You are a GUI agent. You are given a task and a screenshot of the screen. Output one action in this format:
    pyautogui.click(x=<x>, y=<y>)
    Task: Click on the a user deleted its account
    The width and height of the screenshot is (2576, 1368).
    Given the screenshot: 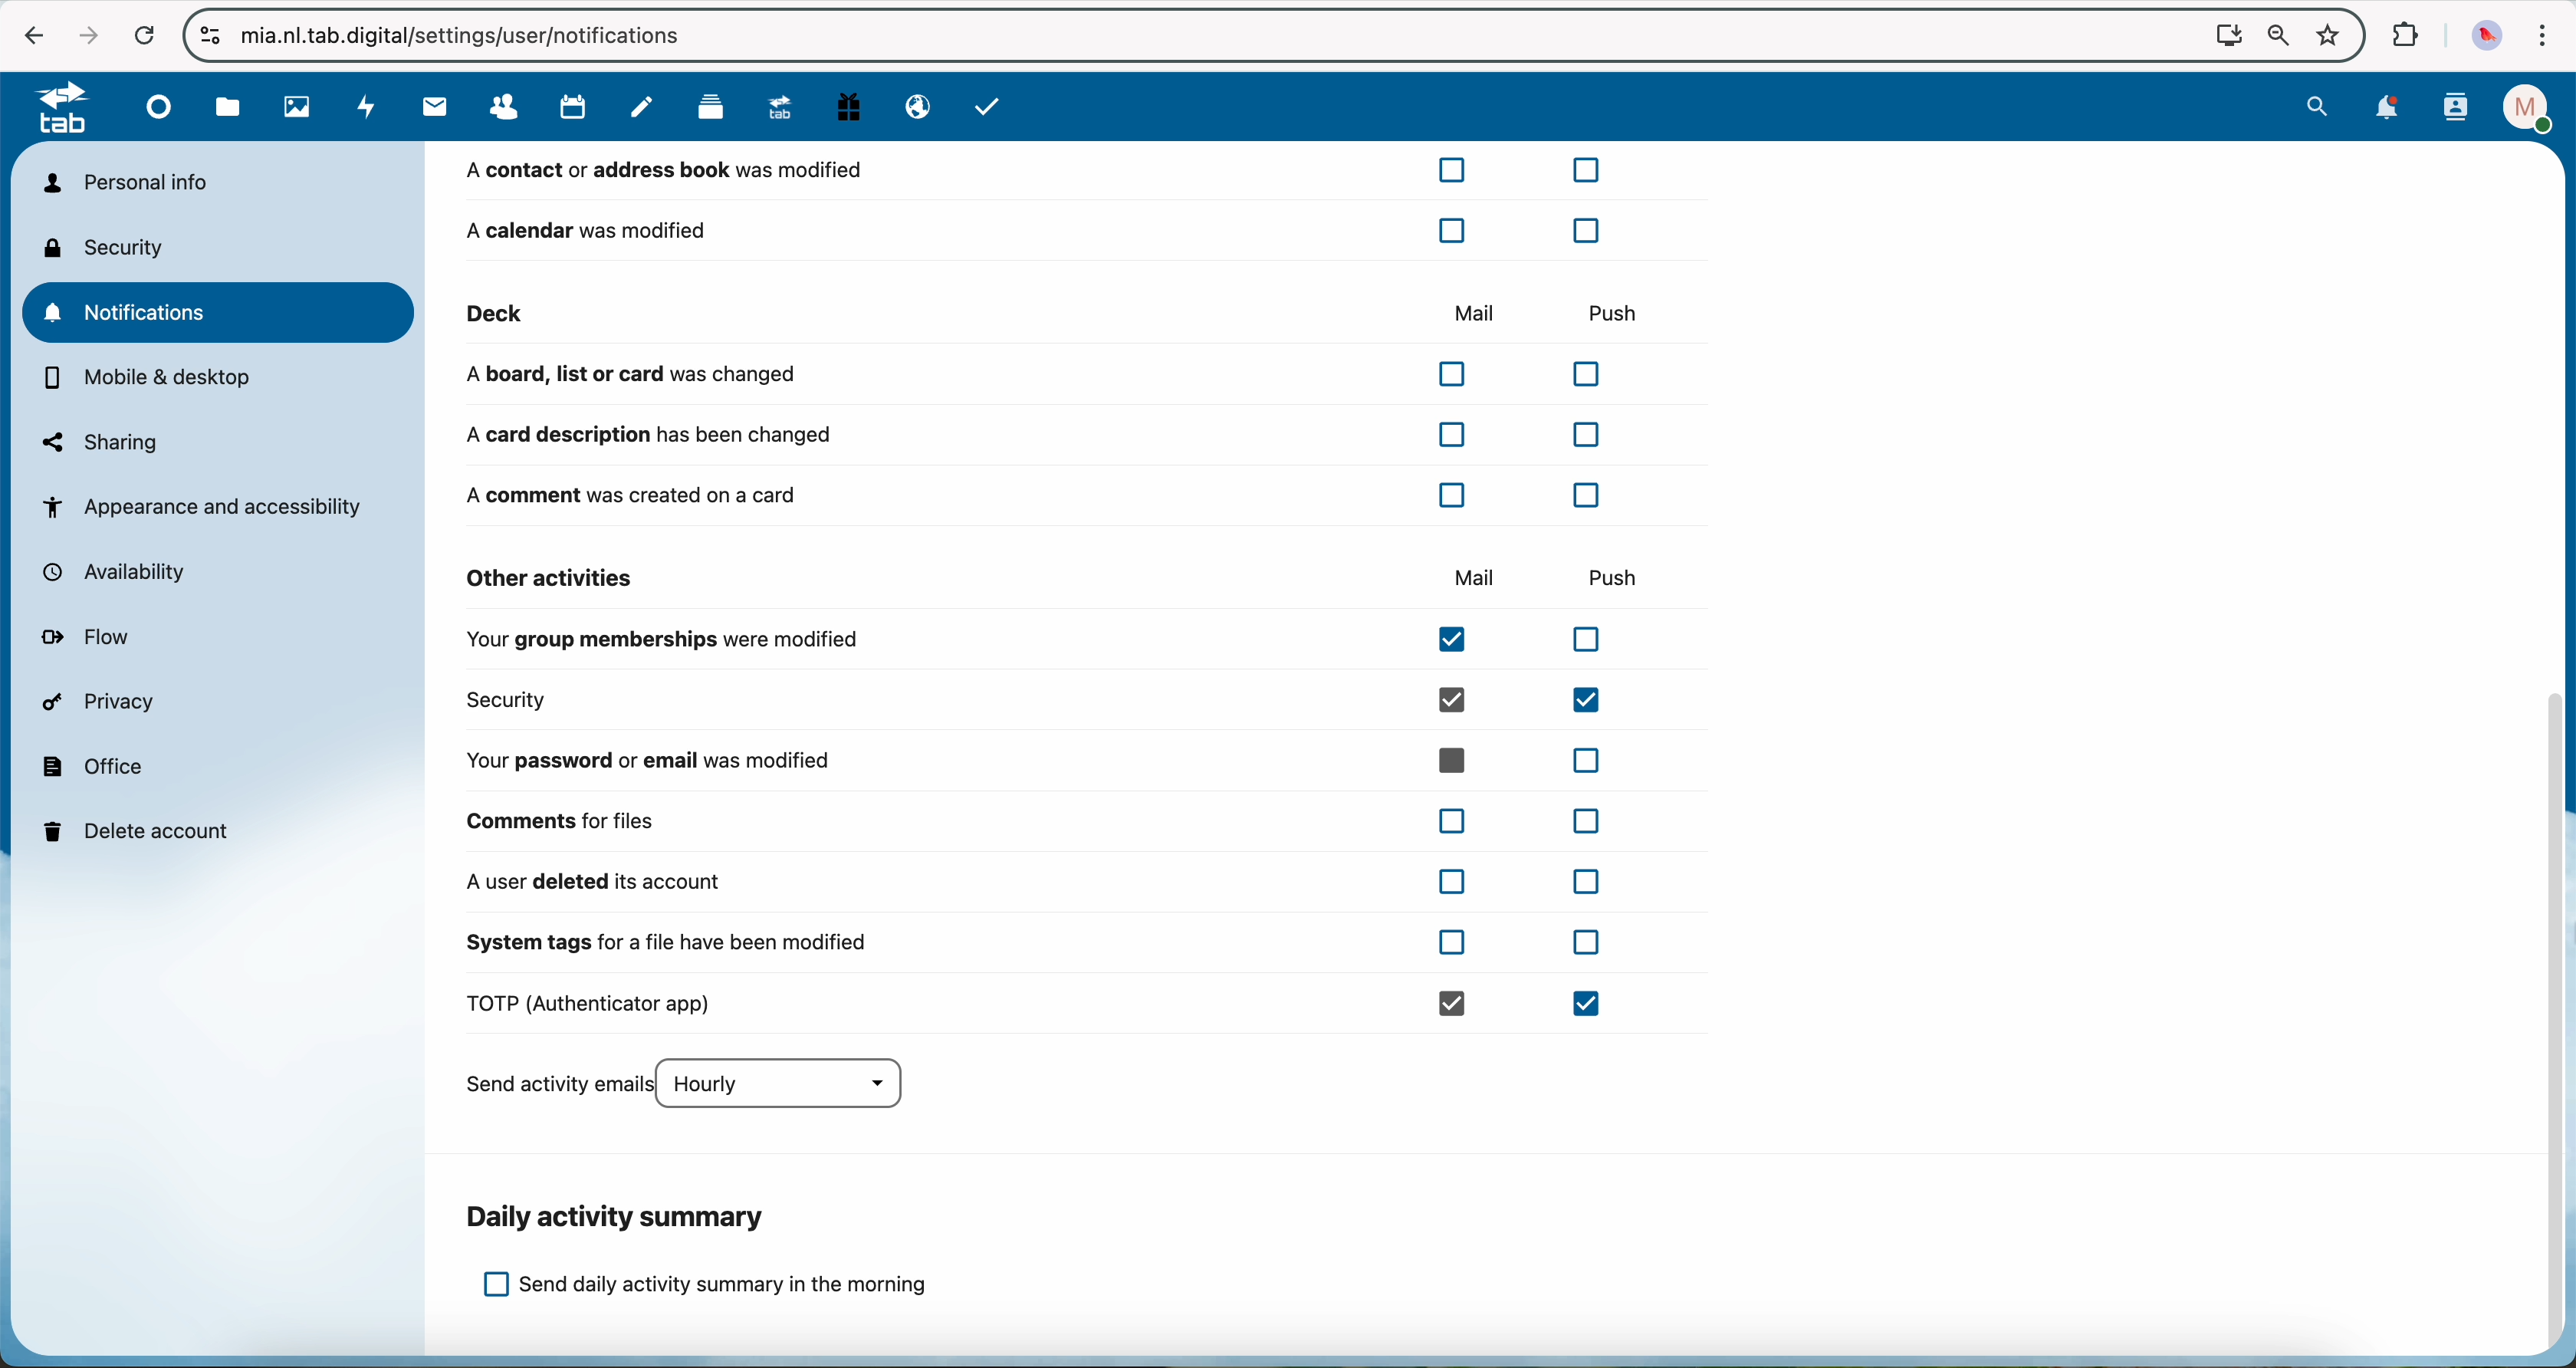 What is the action you would take?
    pyautogui.click(x=1032, y=882)
    